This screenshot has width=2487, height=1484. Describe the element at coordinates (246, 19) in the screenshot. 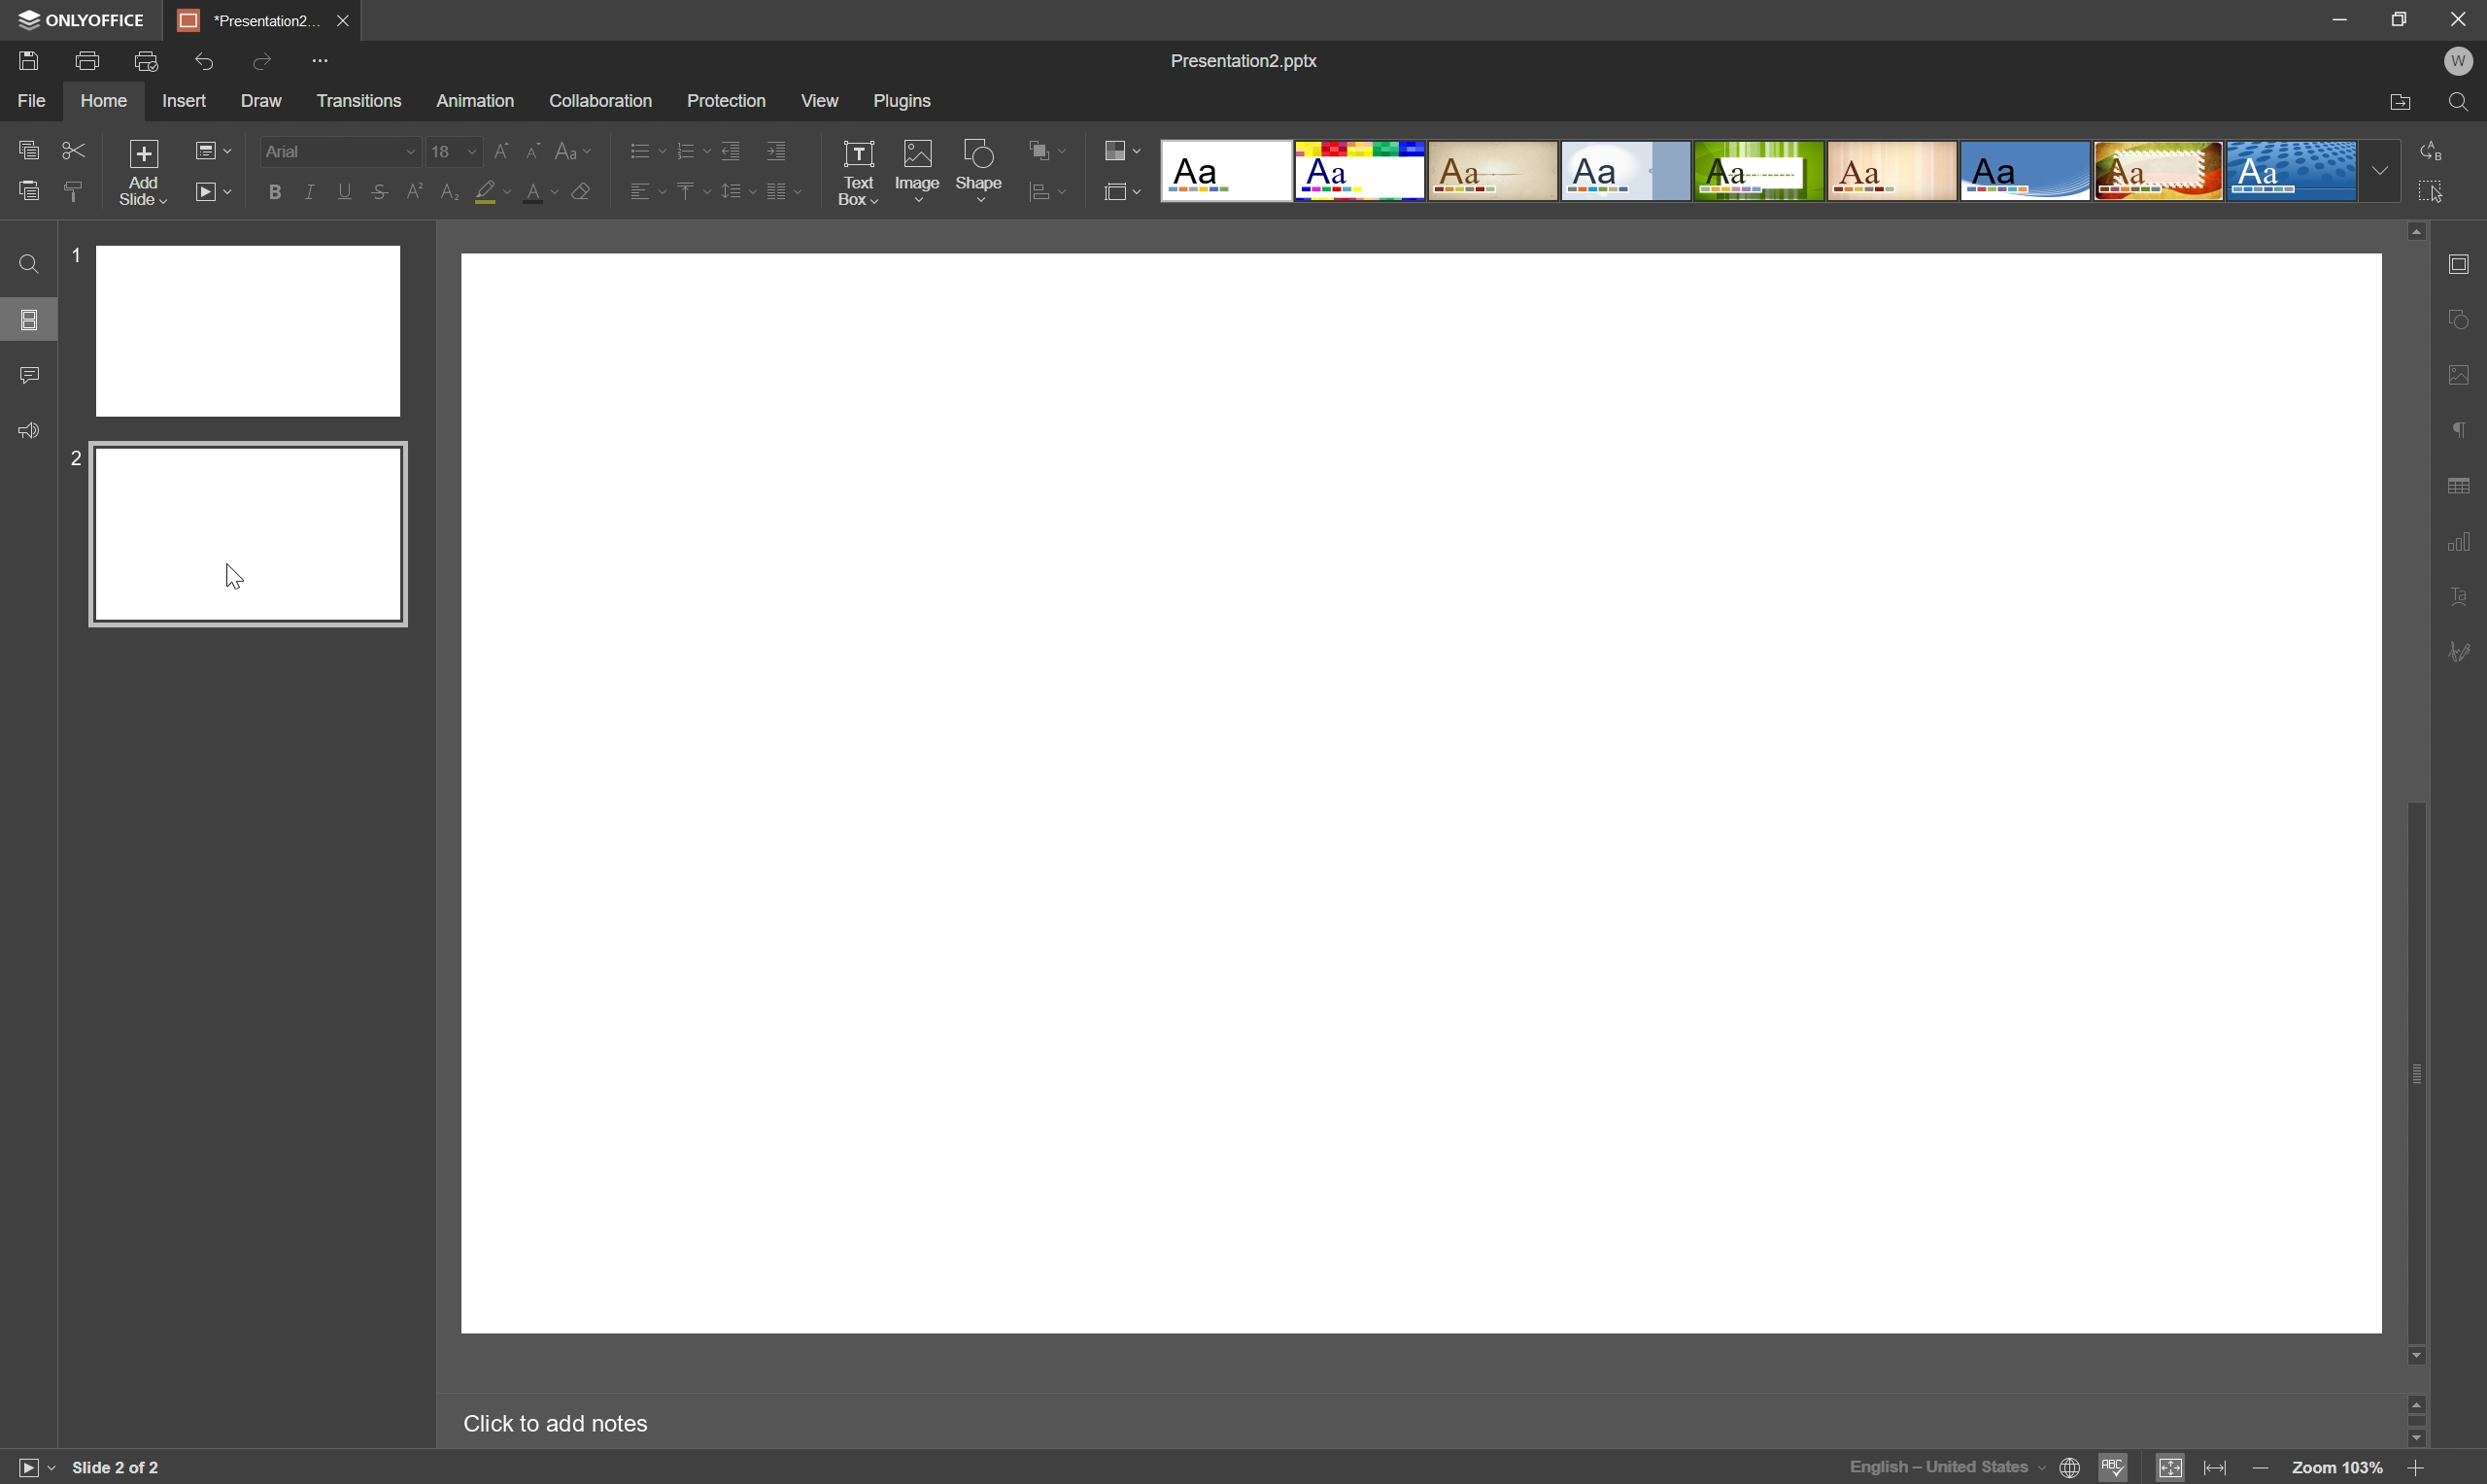

I see `*Presentation2...` at that location.